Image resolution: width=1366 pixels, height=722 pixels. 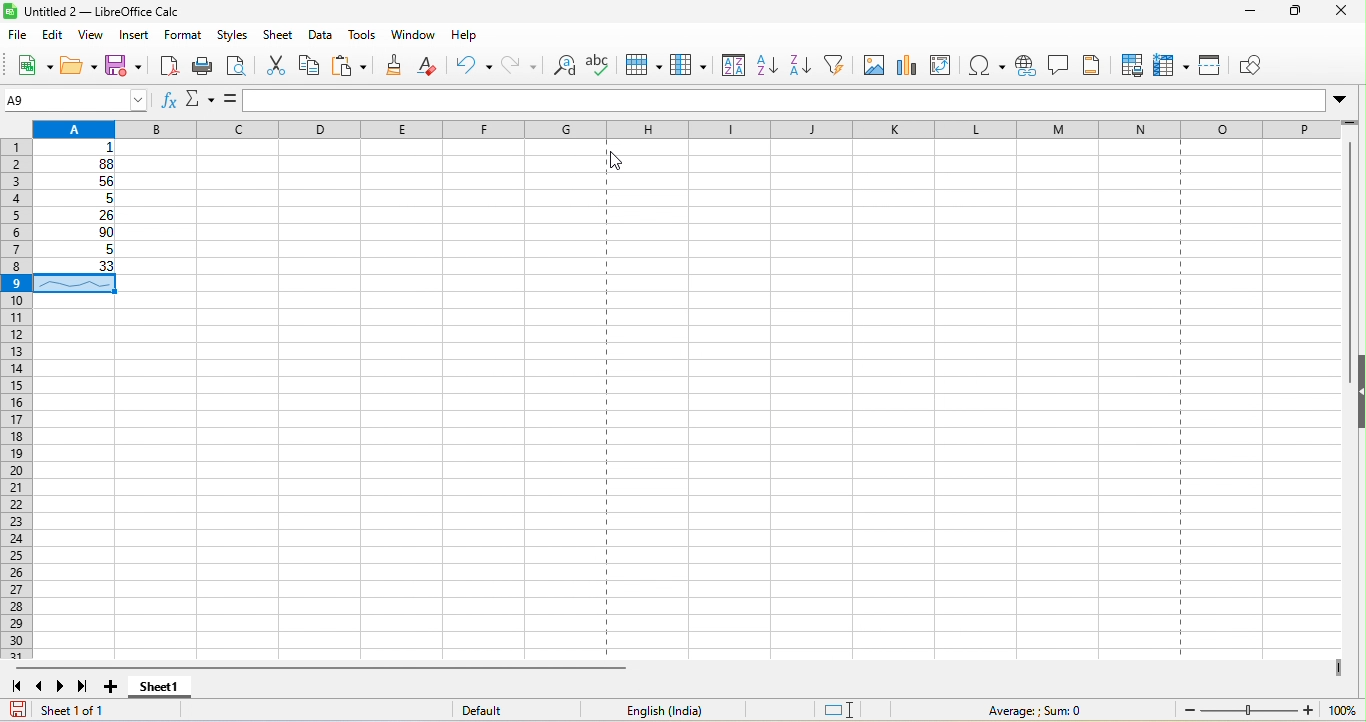 What do you see at coordinates (689, 67) in the screenshot?
I see `column` at bounding box center [689, 67].